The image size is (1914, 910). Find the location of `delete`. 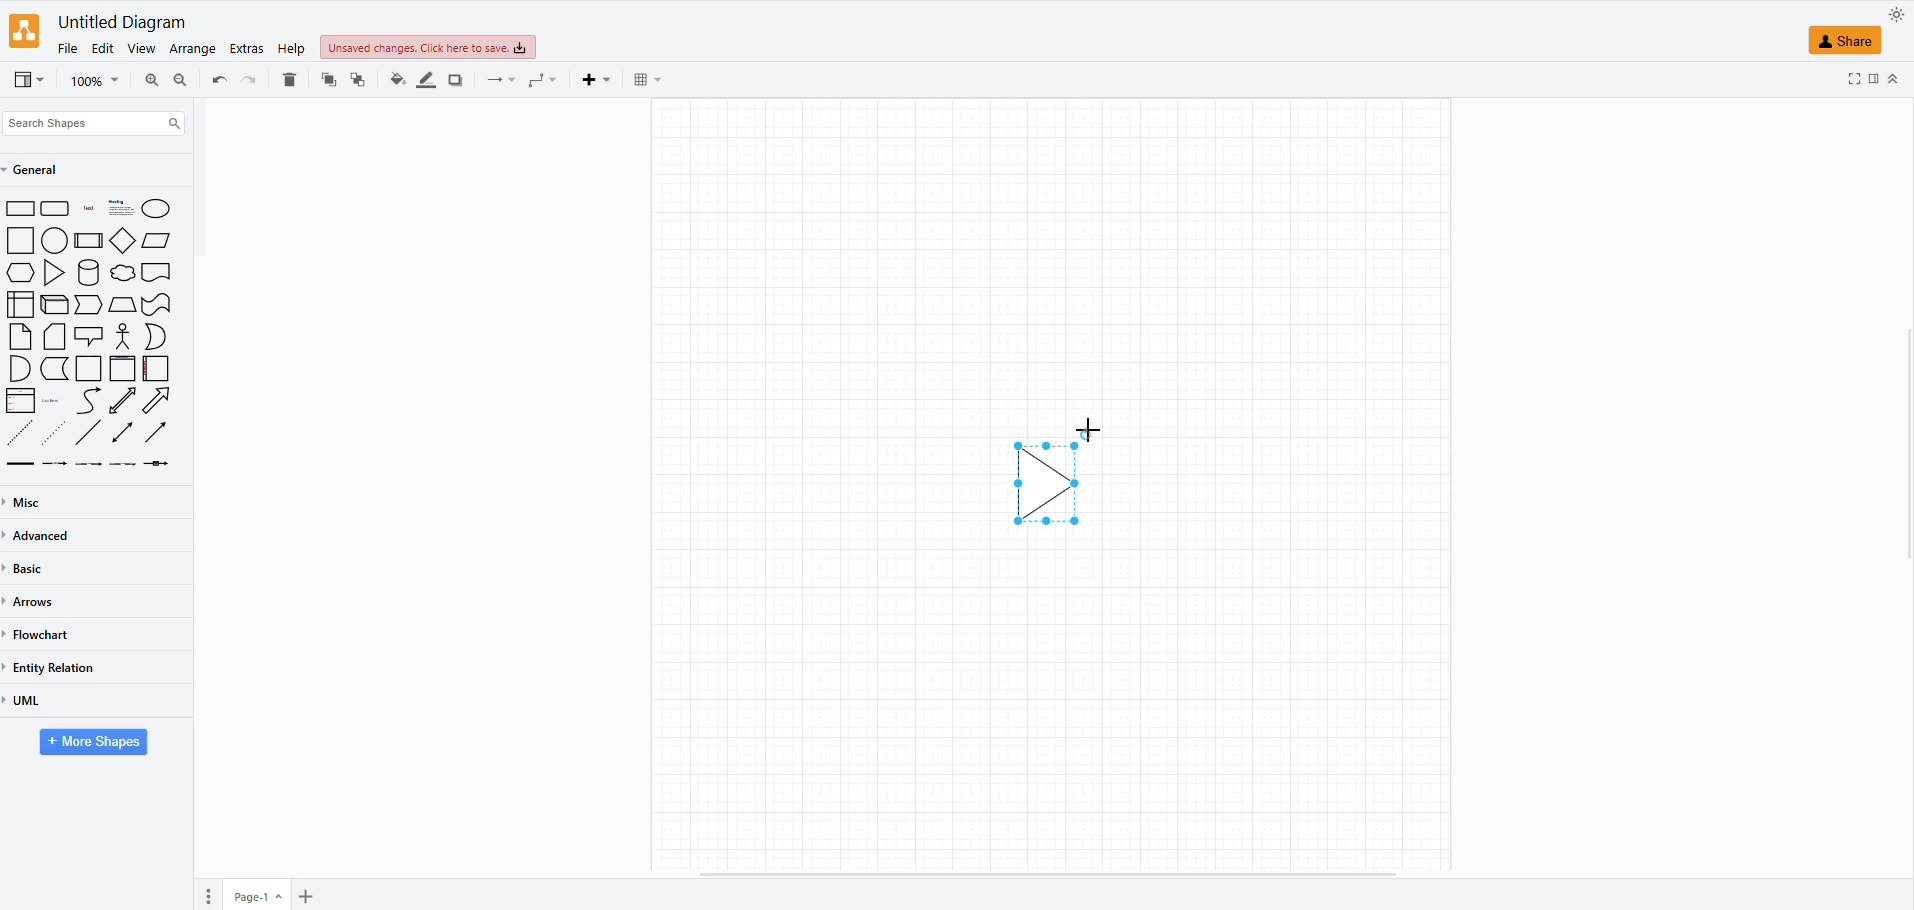

delete is located at coordinates (290, 75).